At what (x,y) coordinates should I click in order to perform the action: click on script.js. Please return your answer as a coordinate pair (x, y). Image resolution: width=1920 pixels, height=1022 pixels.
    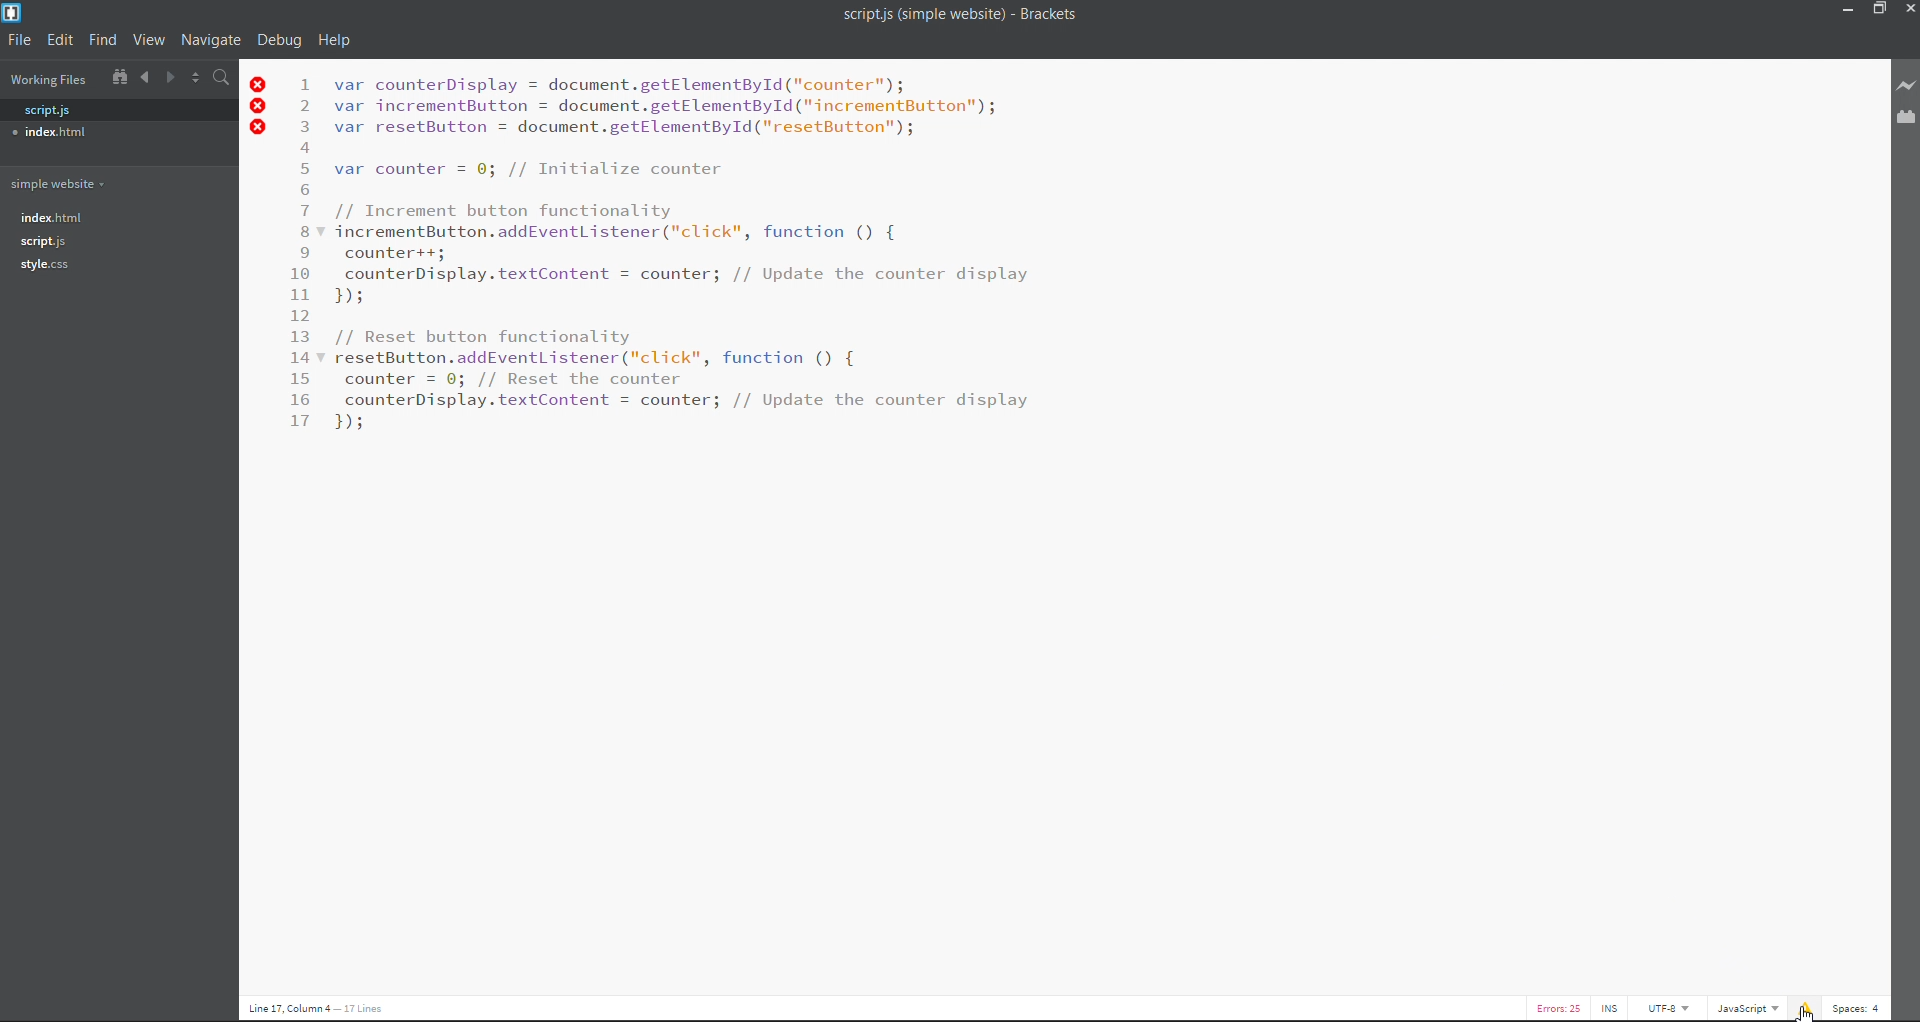
    Looking at the image, I should click on (44, 111).